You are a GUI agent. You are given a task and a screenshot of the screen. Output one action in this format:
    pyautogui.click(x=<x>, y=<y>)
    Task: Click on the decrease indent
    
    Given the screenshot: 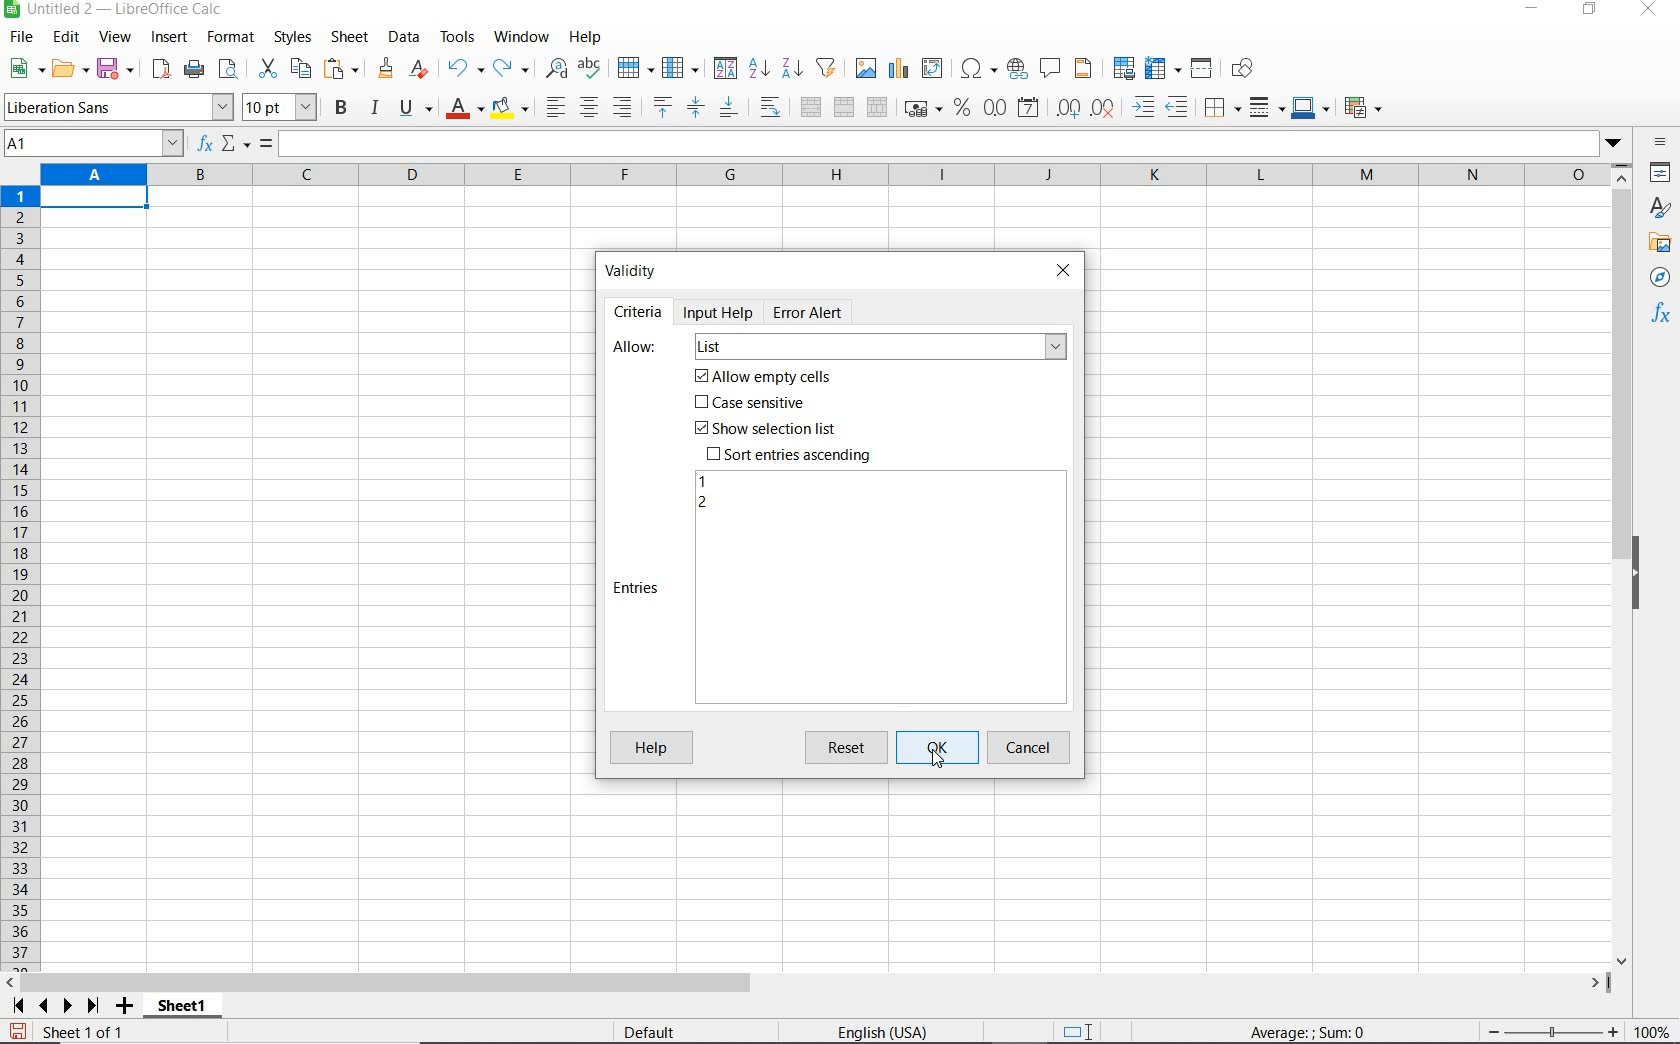 What is the action you would take?
    pyautogui.click(x=1182, y=107)
    